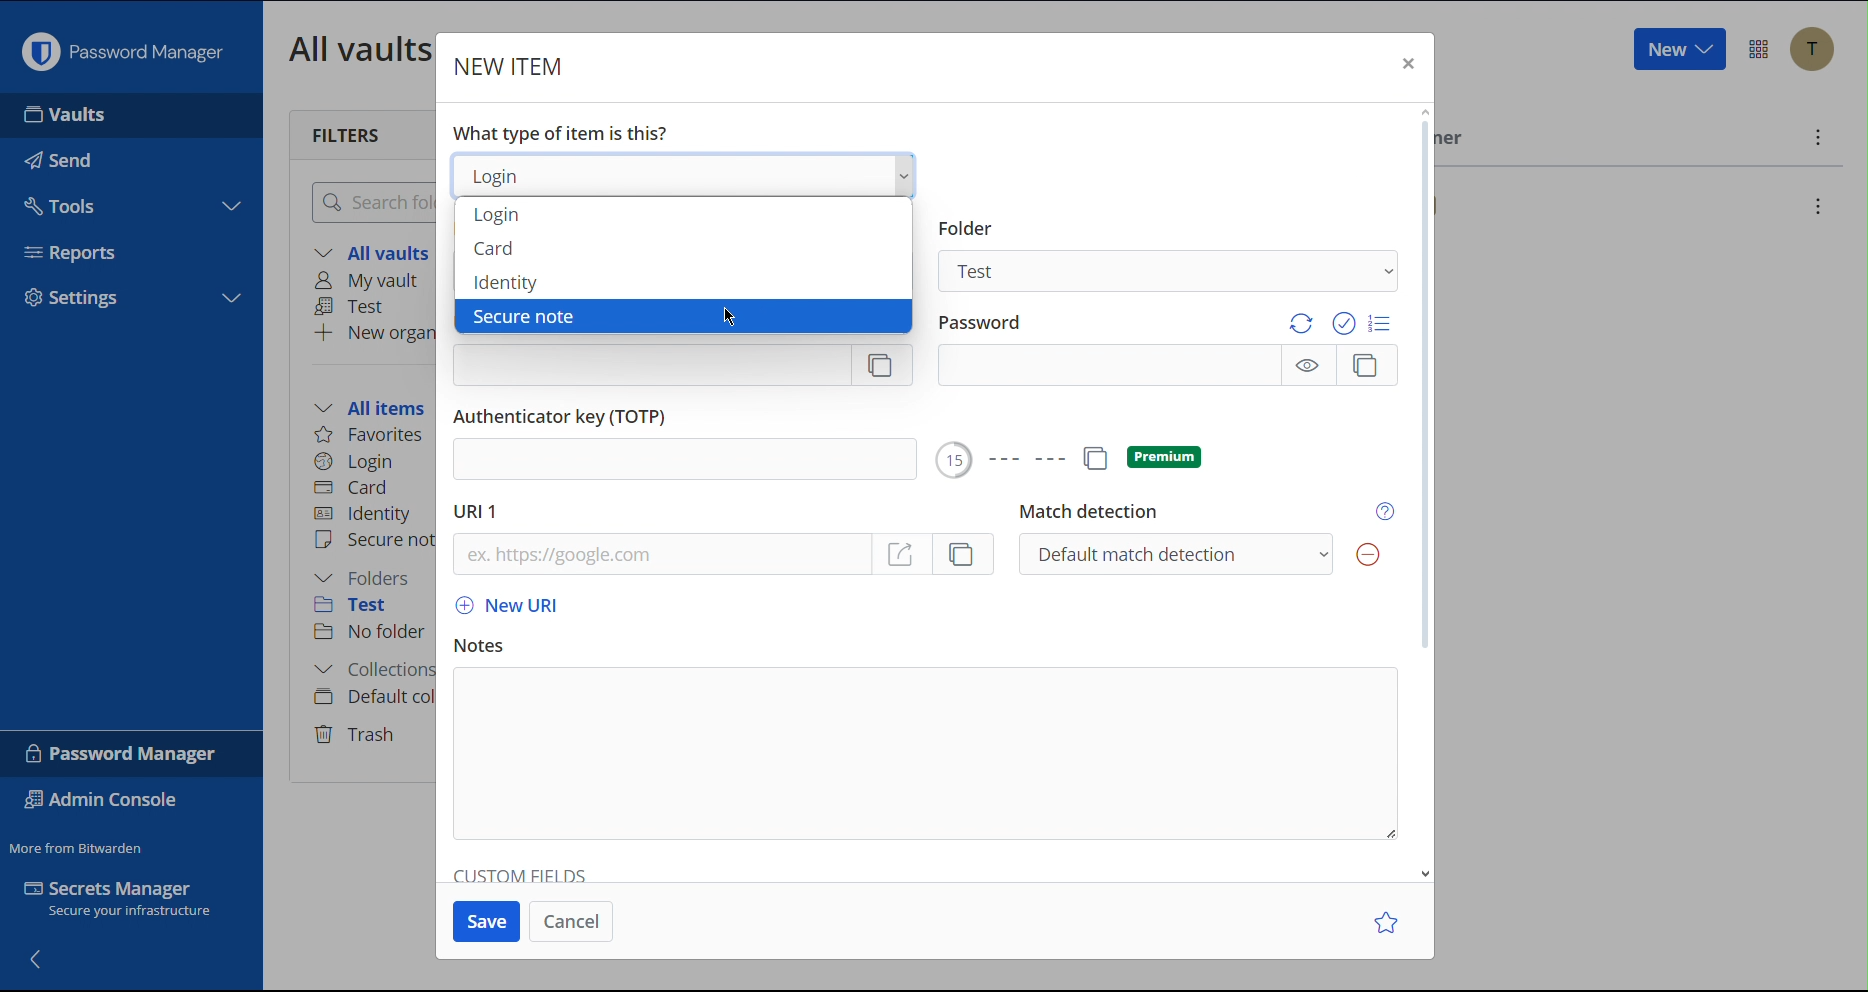  What do you see at coordinates (1168, 366) in the screenshot?
I see `Password` at bounding box center [1168, 366].